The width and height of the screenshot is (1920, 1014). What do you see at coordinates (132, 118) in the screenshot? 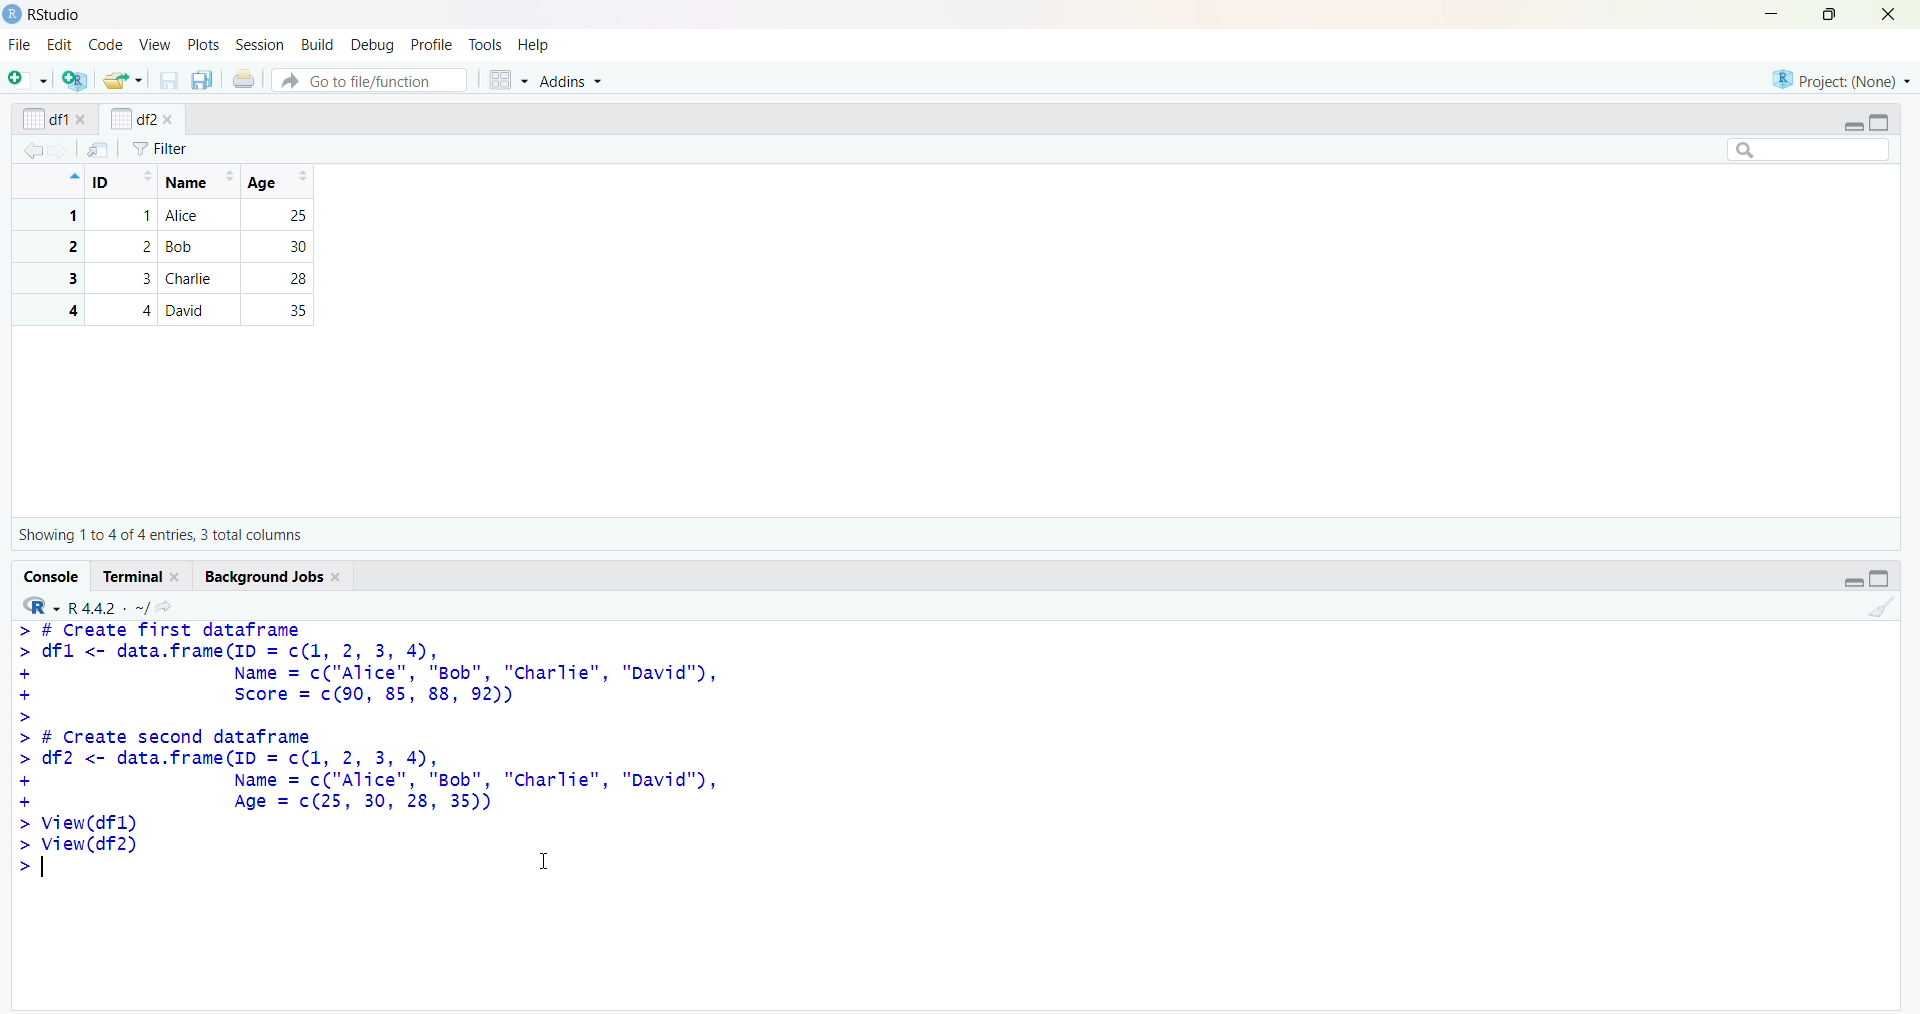
I see `df2` at bounding box center [132, 118].